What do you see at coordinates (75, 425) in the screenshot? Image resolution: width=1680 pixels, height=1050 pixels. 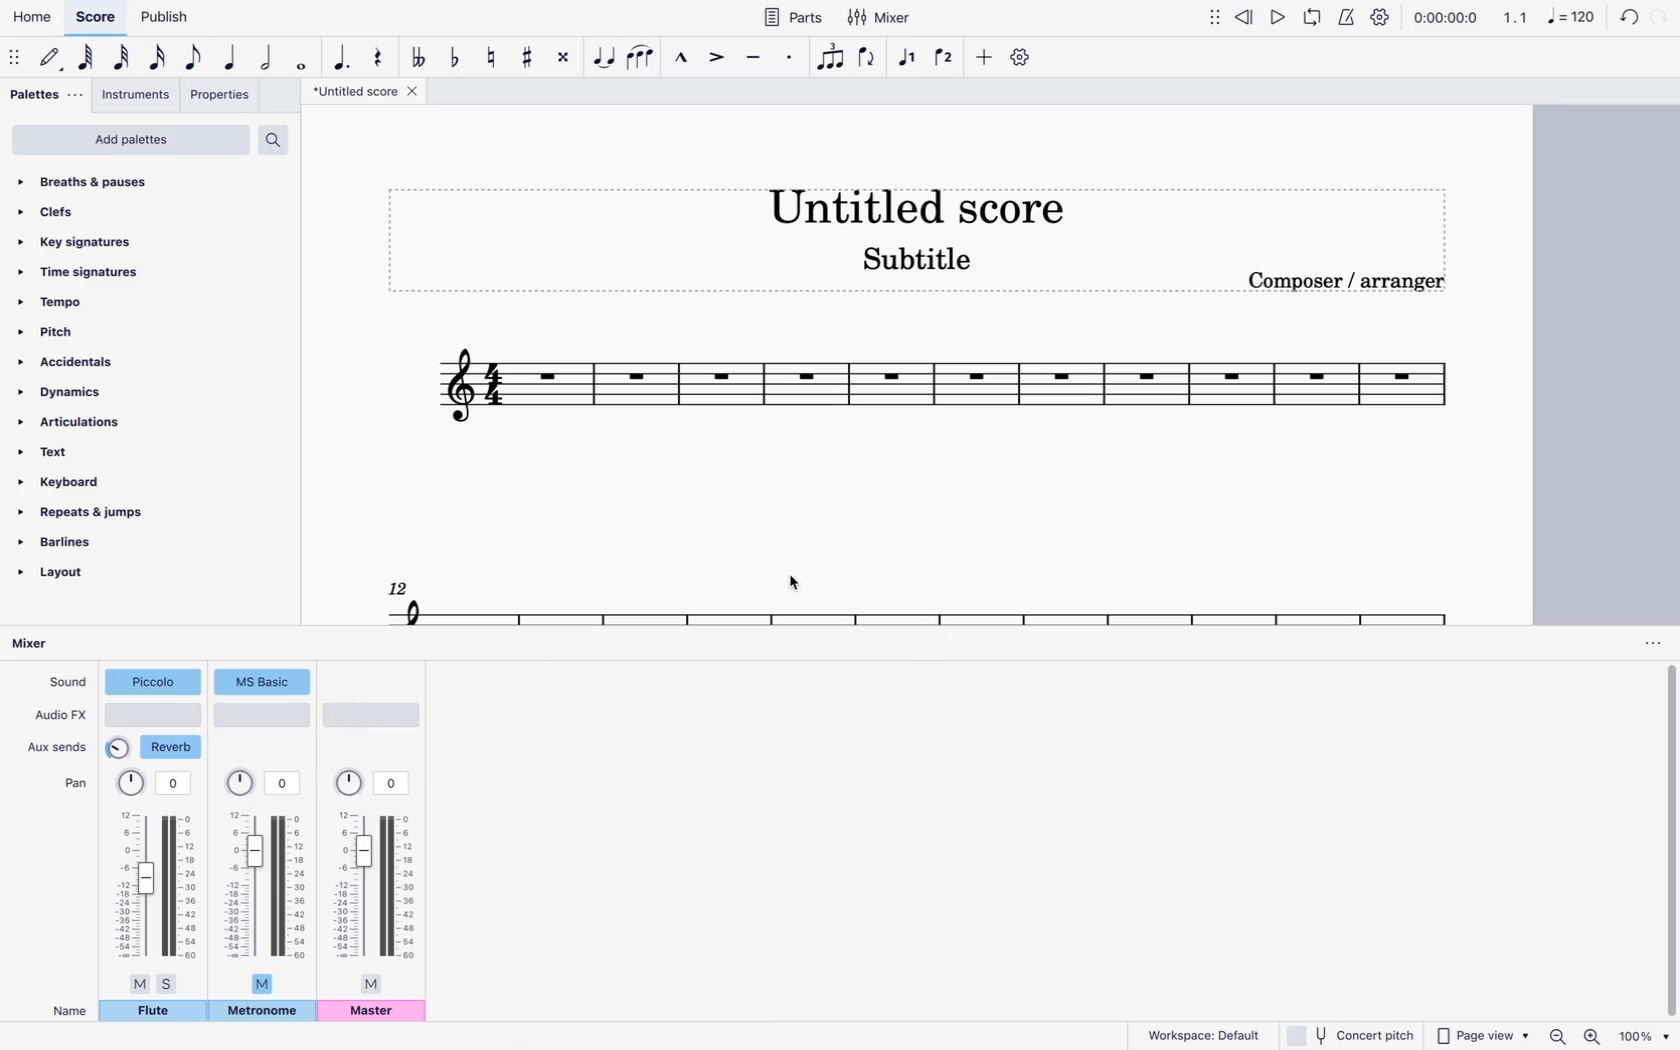 I see `articulations` at bounding box center [75, 425].